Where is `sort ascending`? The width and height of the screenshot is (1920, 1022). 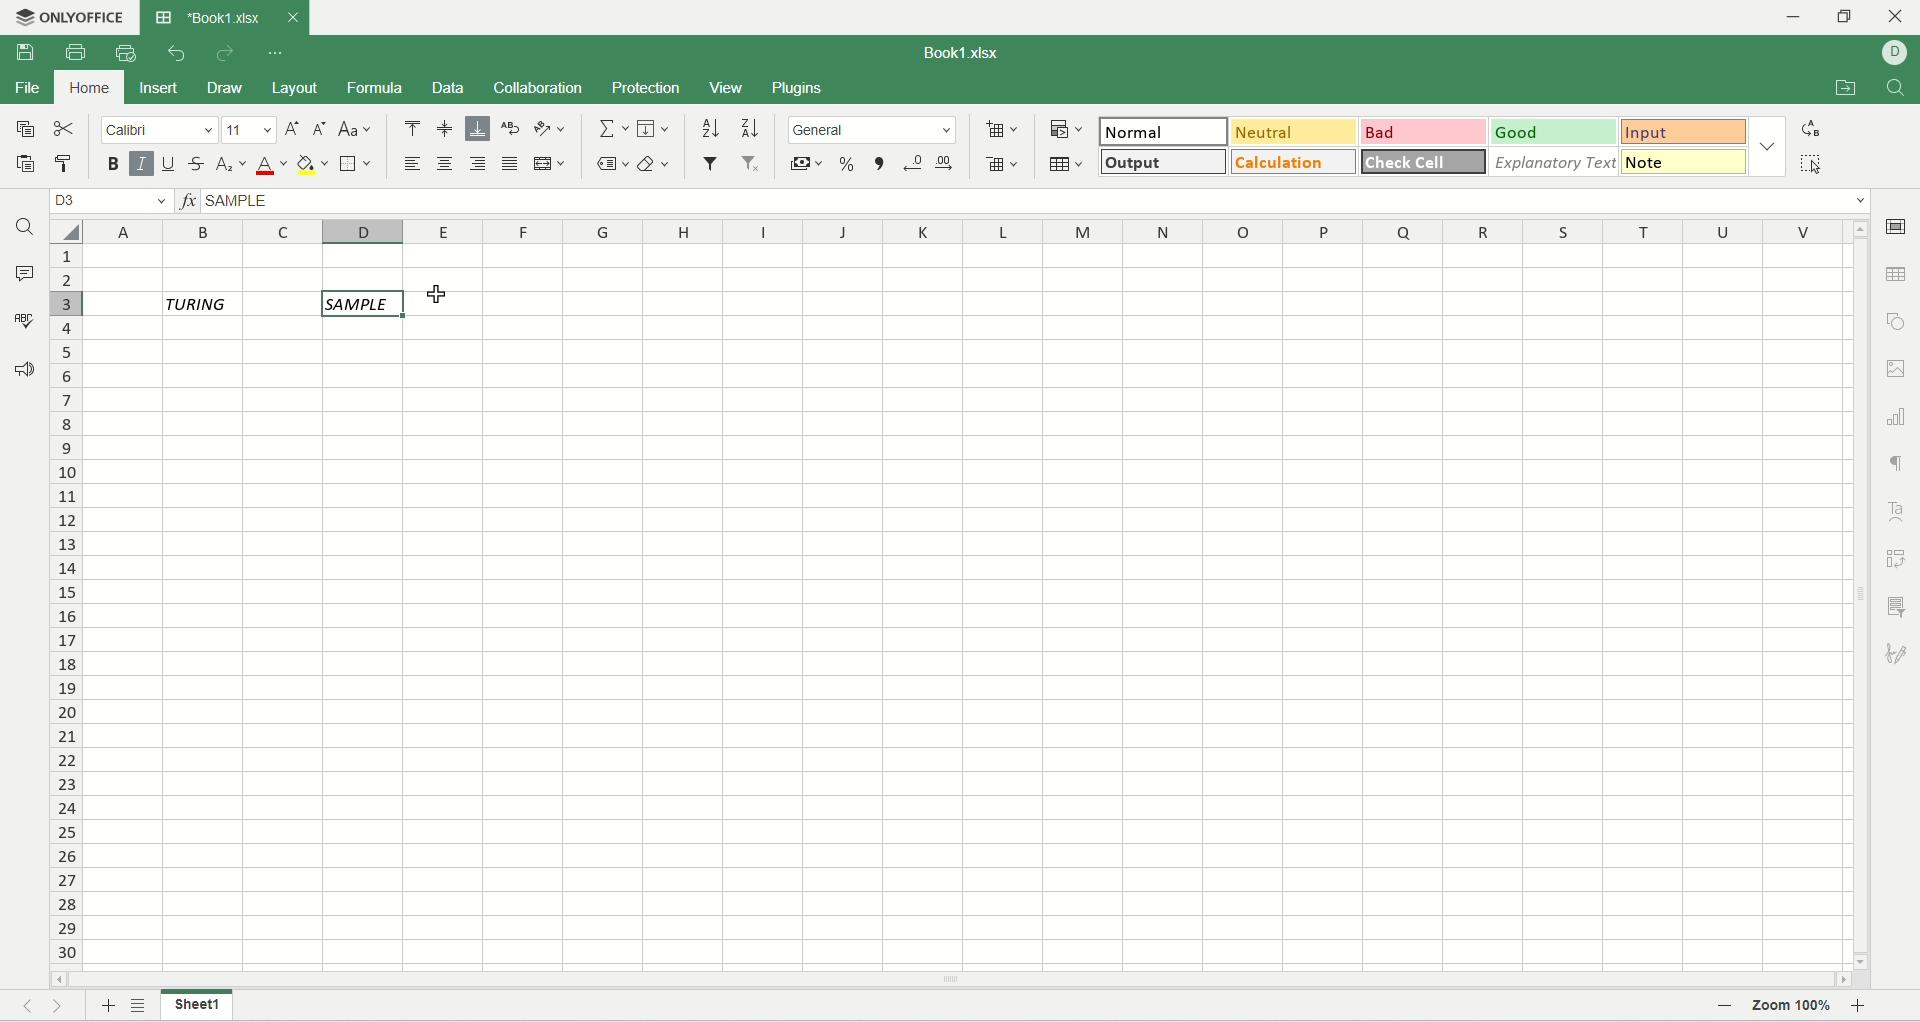
sort ascending is located at coordinates (711, 130).